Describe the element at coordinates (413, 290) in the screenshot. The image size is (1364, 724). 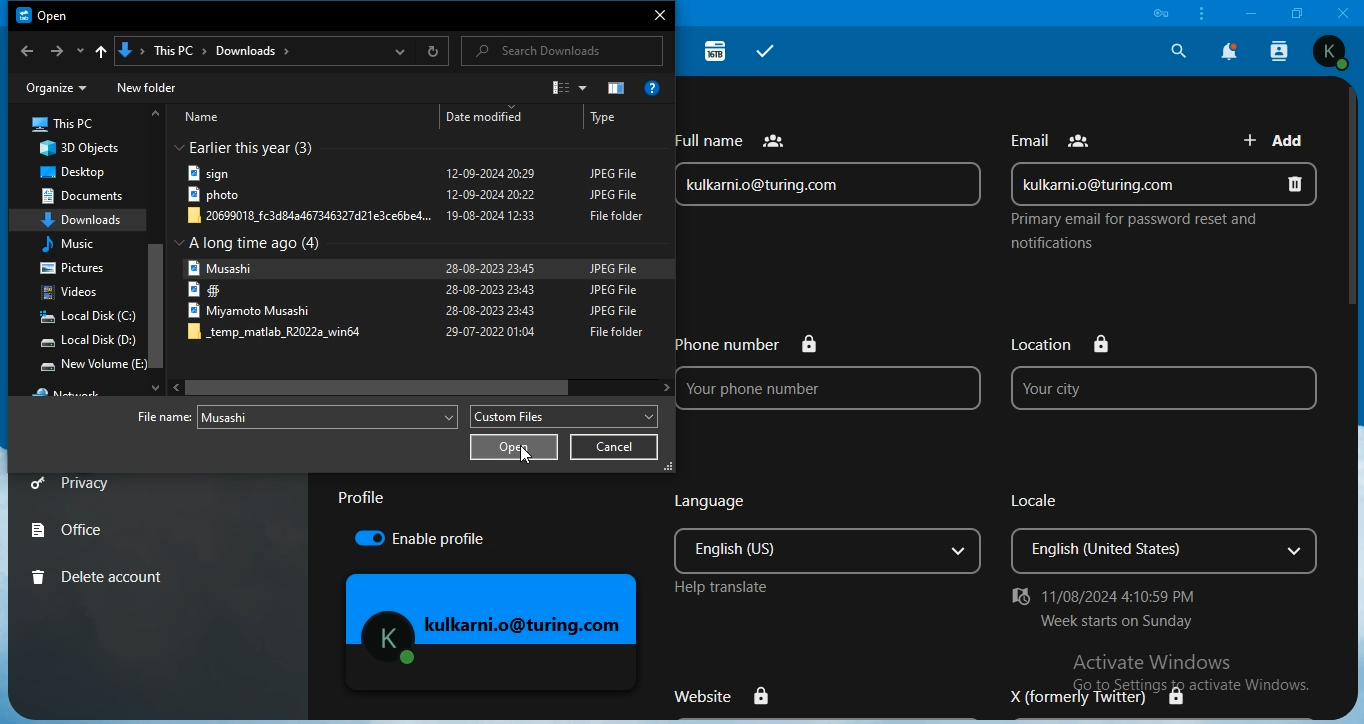
I see `file` at that location.